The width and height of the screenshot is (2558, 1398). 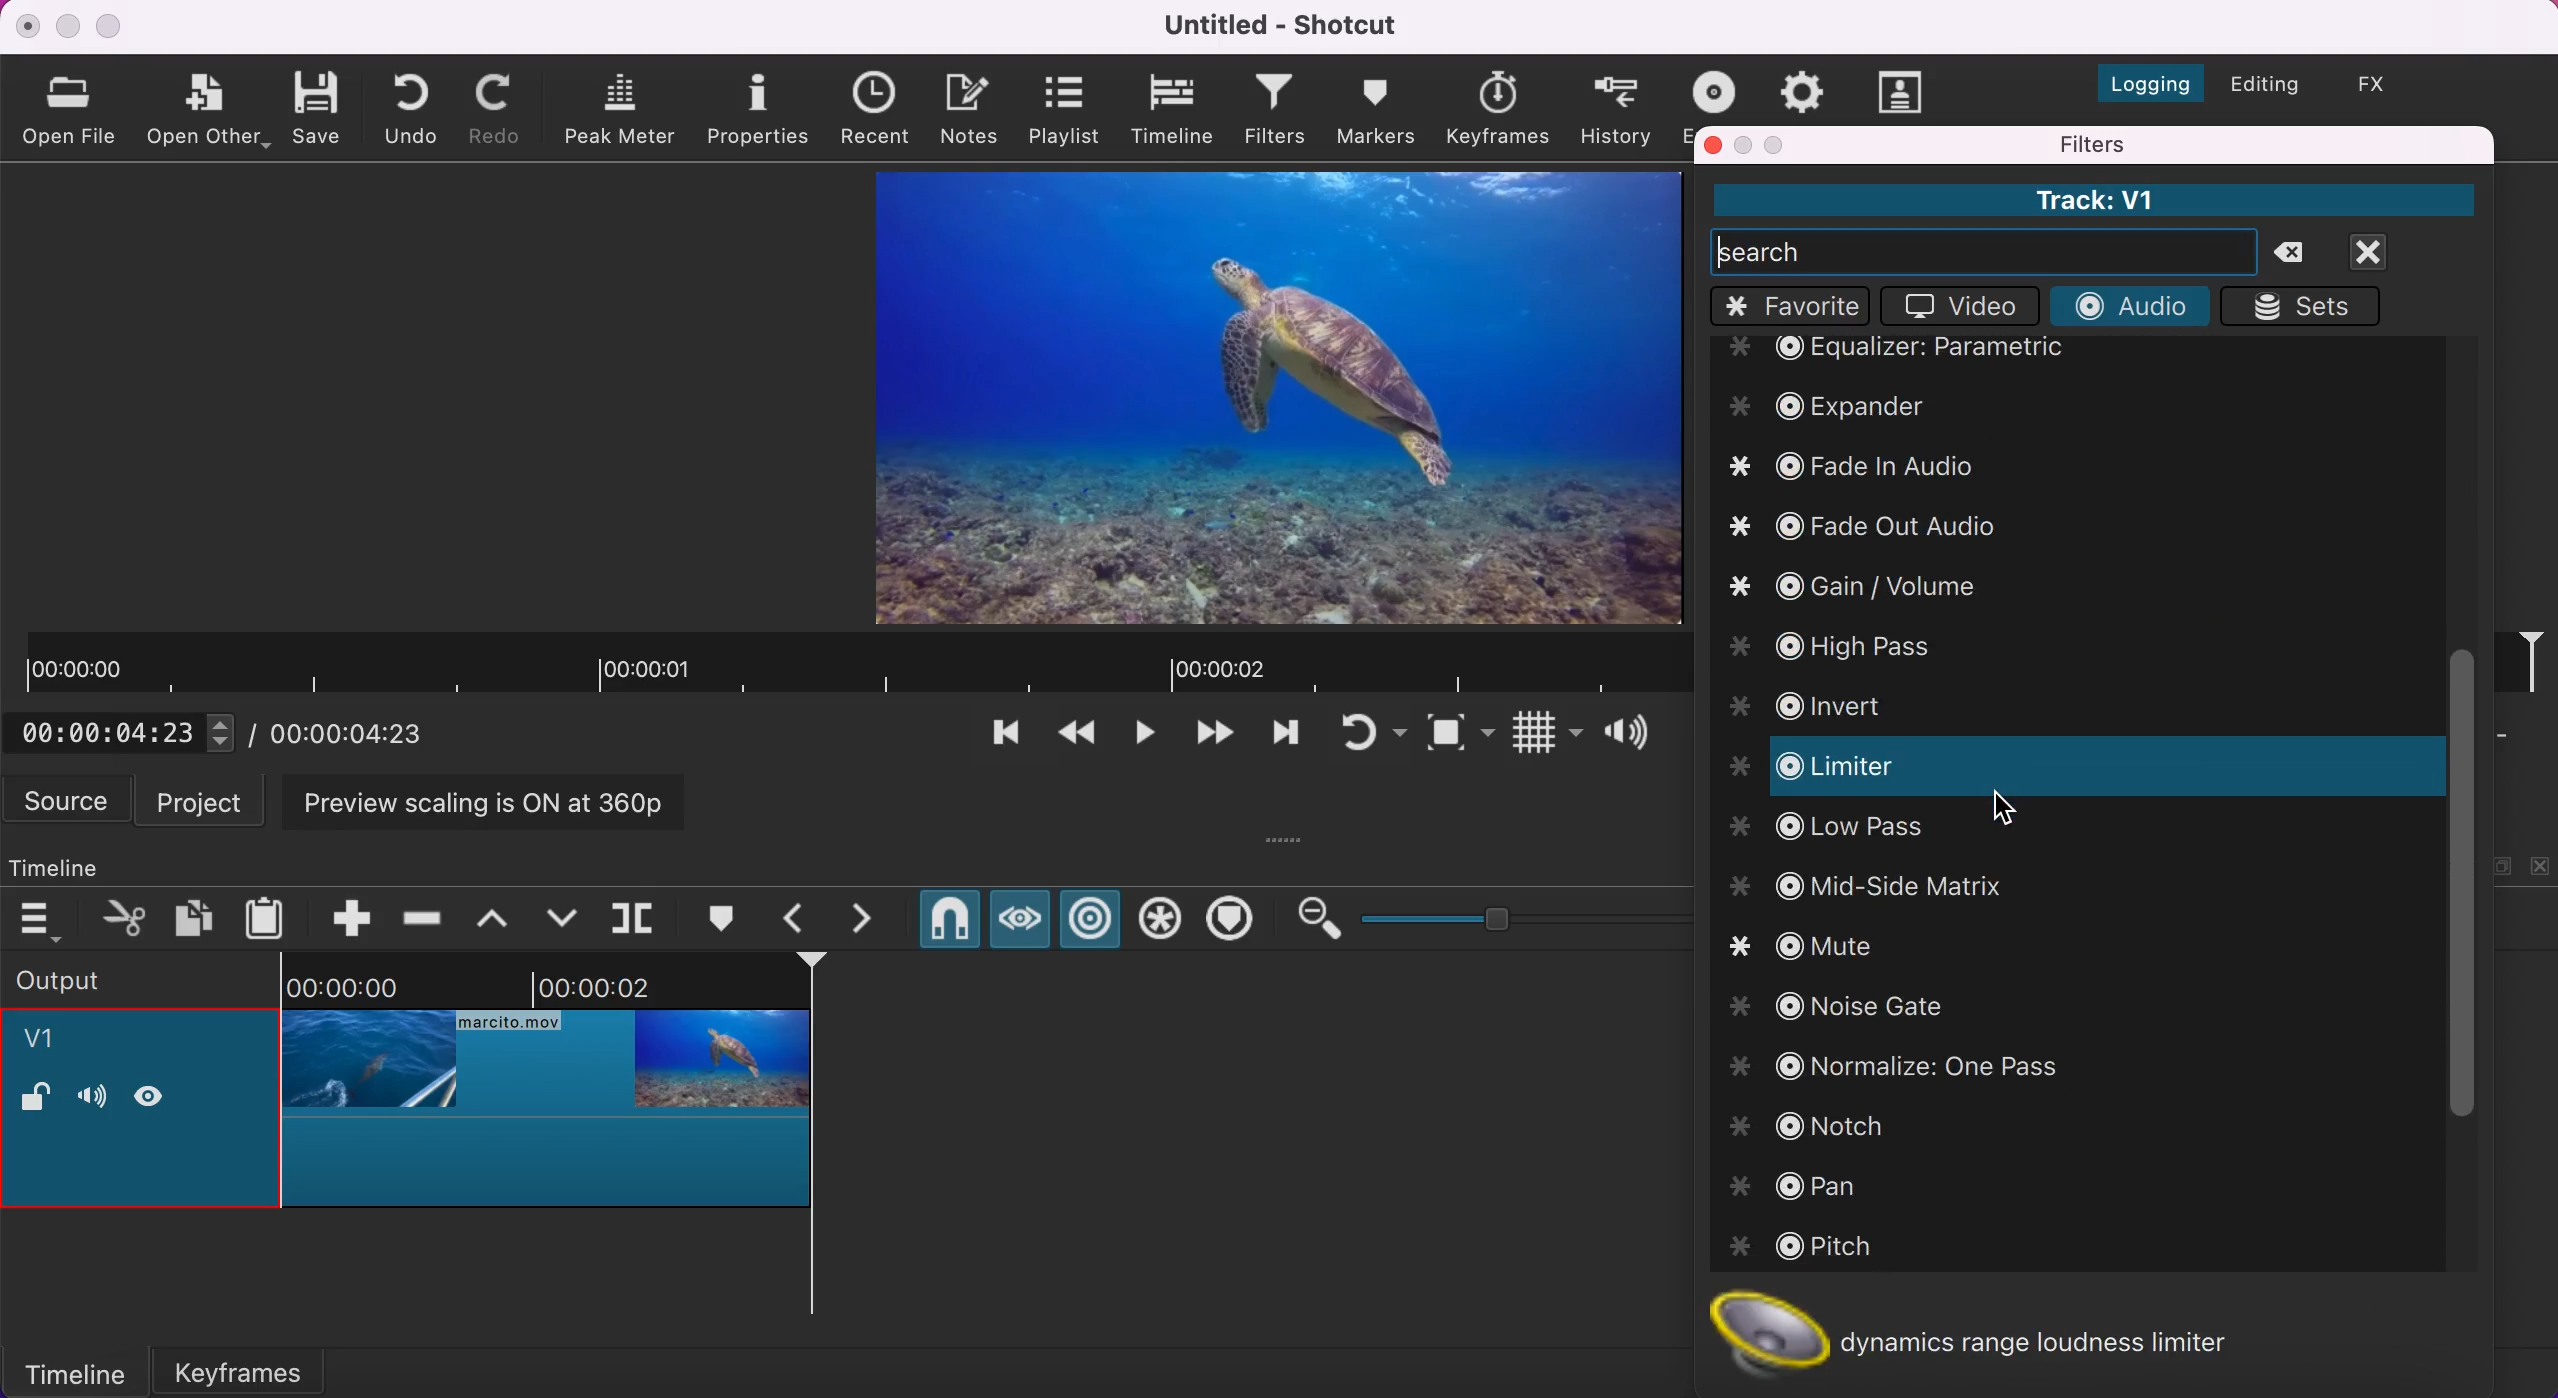 What do you see at coordinates (800, 918) in the screenshot?
I see `previous marker` at bounding box center [800, 918].